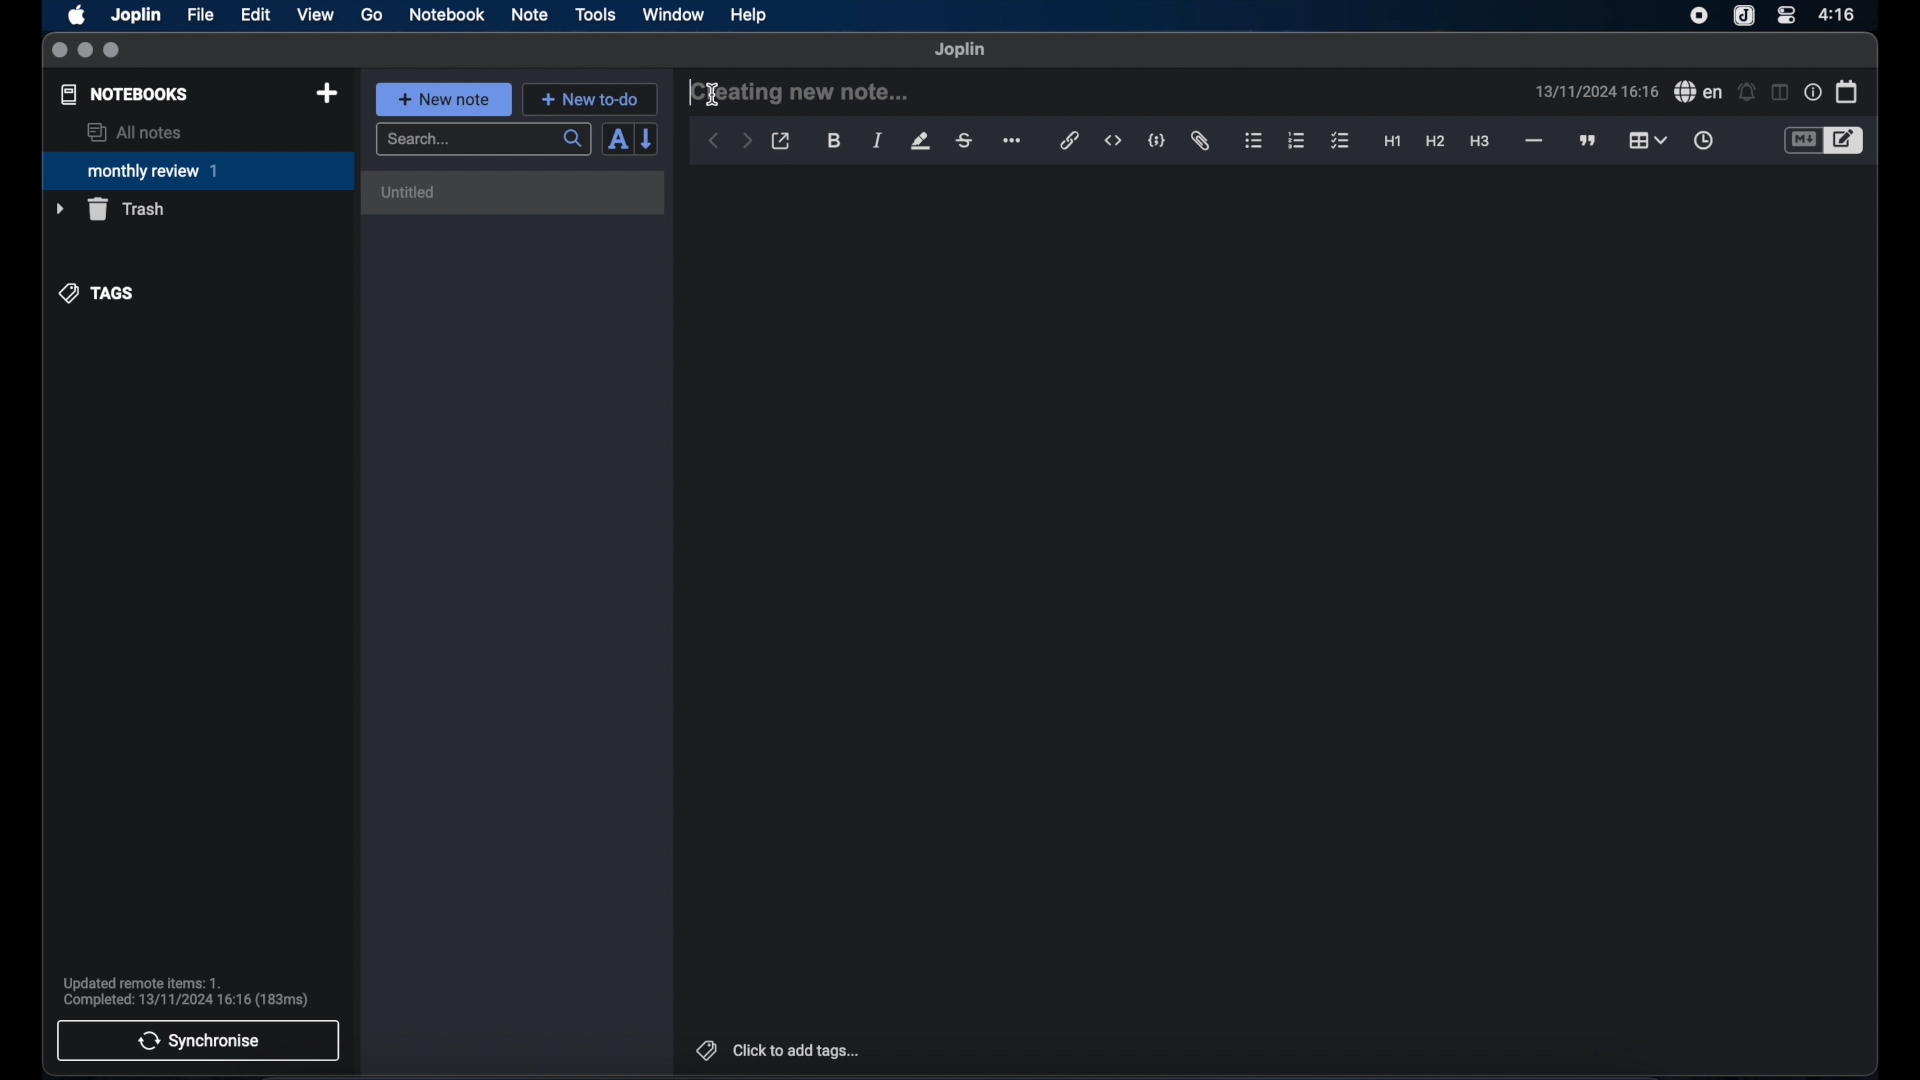 This screenshot has height=1080, width=1920. What do you see at coordinates (1253, 141) in the screenshot?
I see `bulleted list` at bounding box center [1253, 141].